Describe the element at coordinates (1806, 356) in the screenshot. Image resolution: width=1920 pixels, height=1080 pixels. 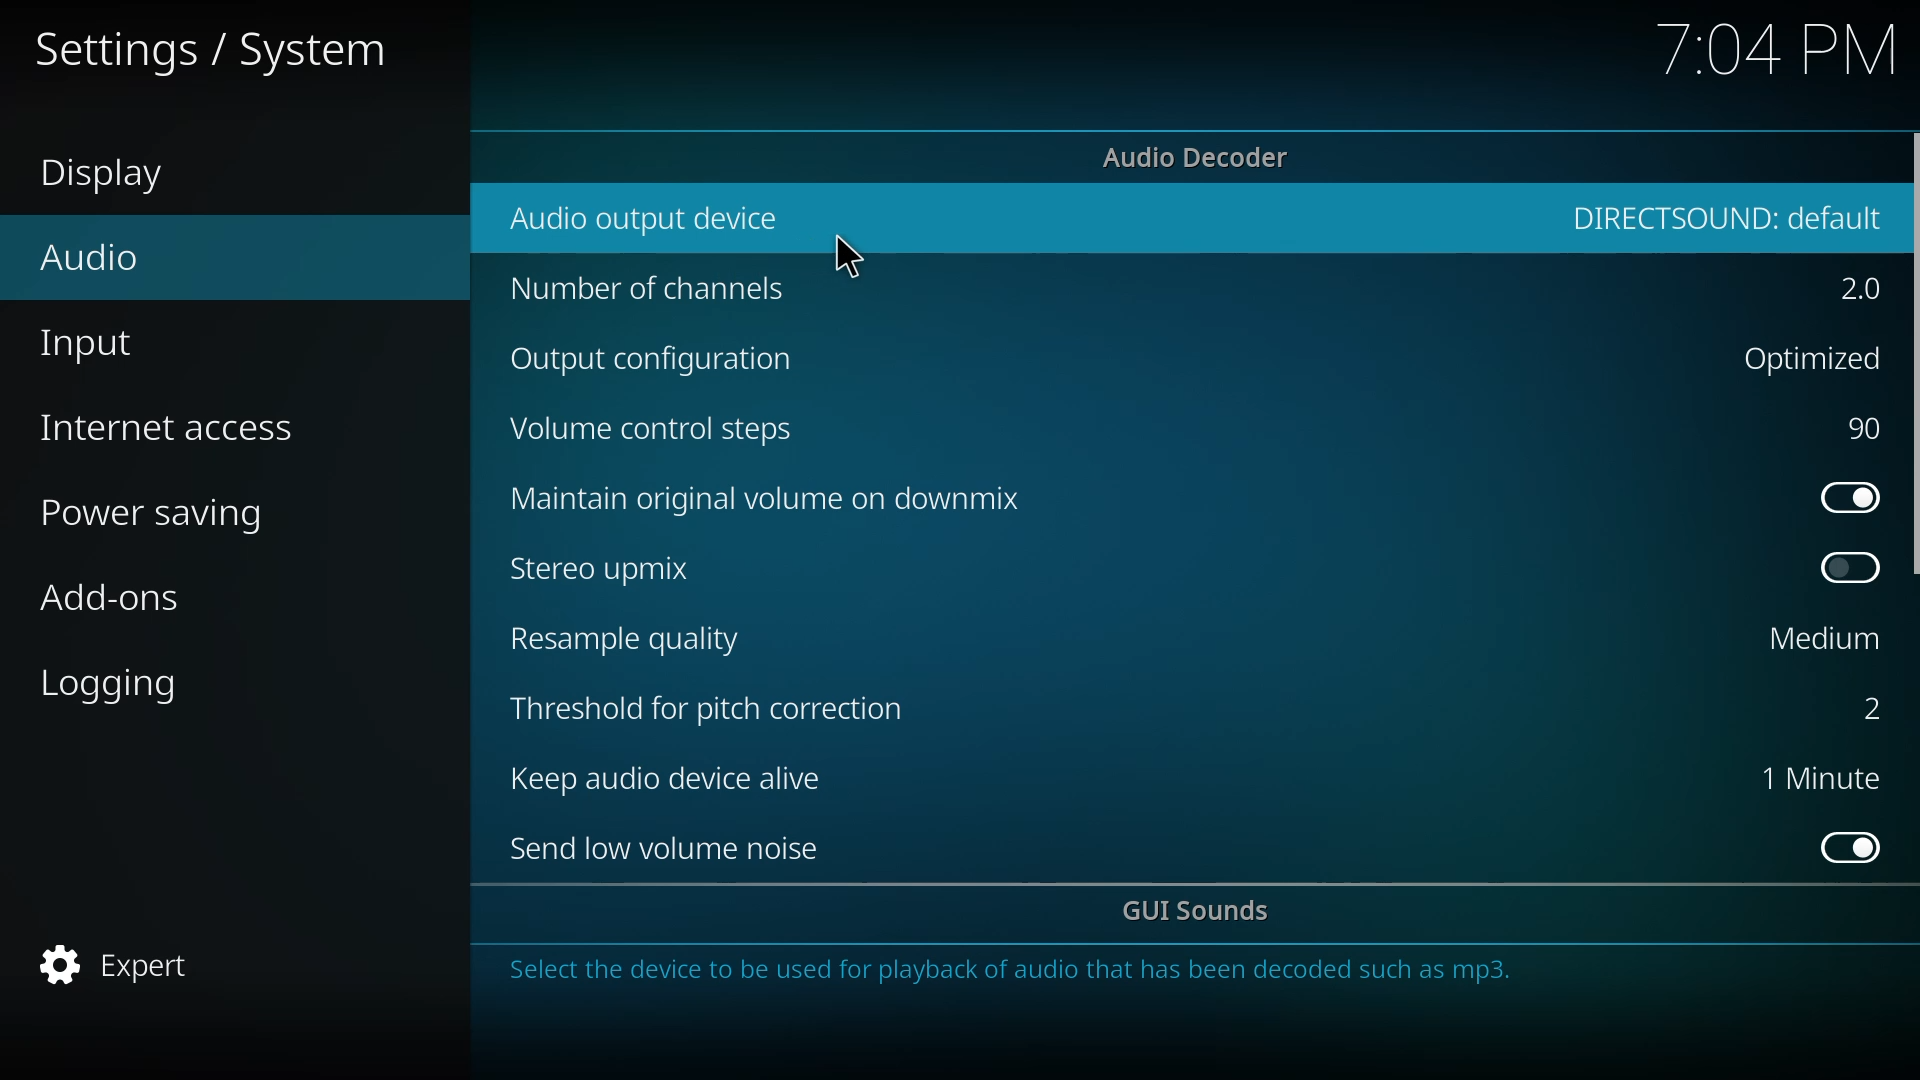
I see `optimized` at that location.